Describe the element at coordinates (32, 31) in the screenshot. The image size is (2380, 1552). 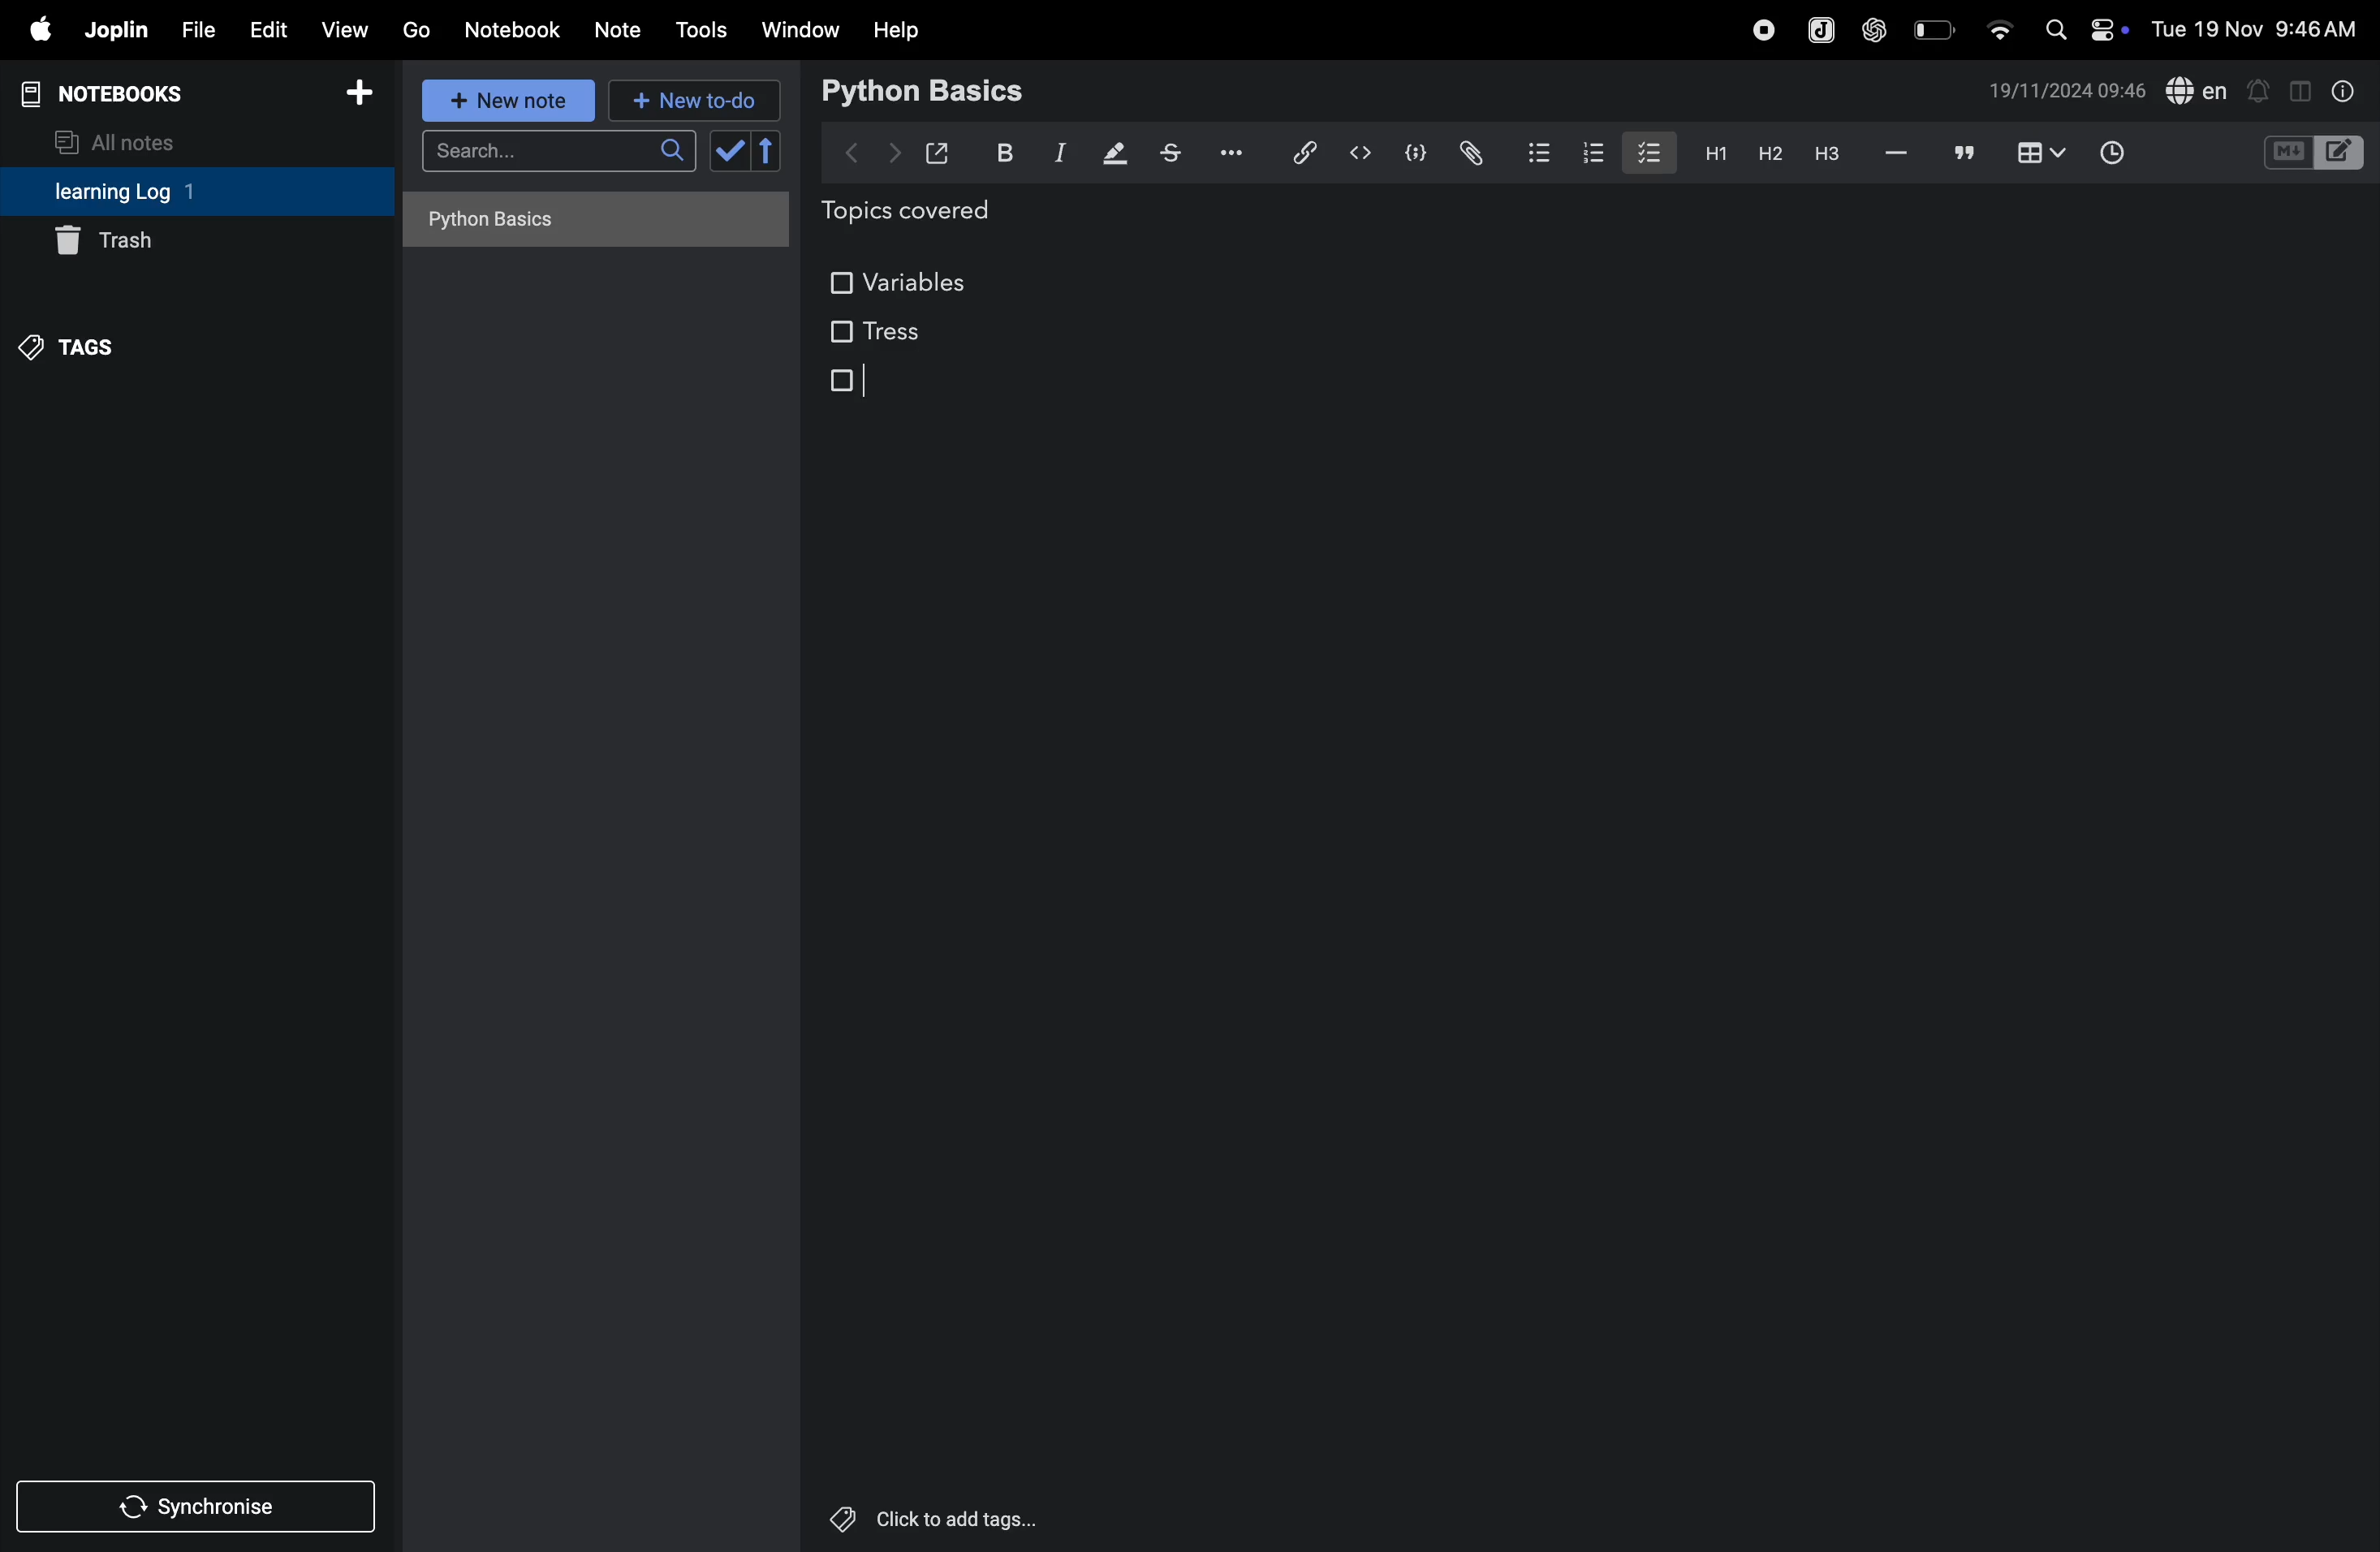
I see `apple menu` at that location.